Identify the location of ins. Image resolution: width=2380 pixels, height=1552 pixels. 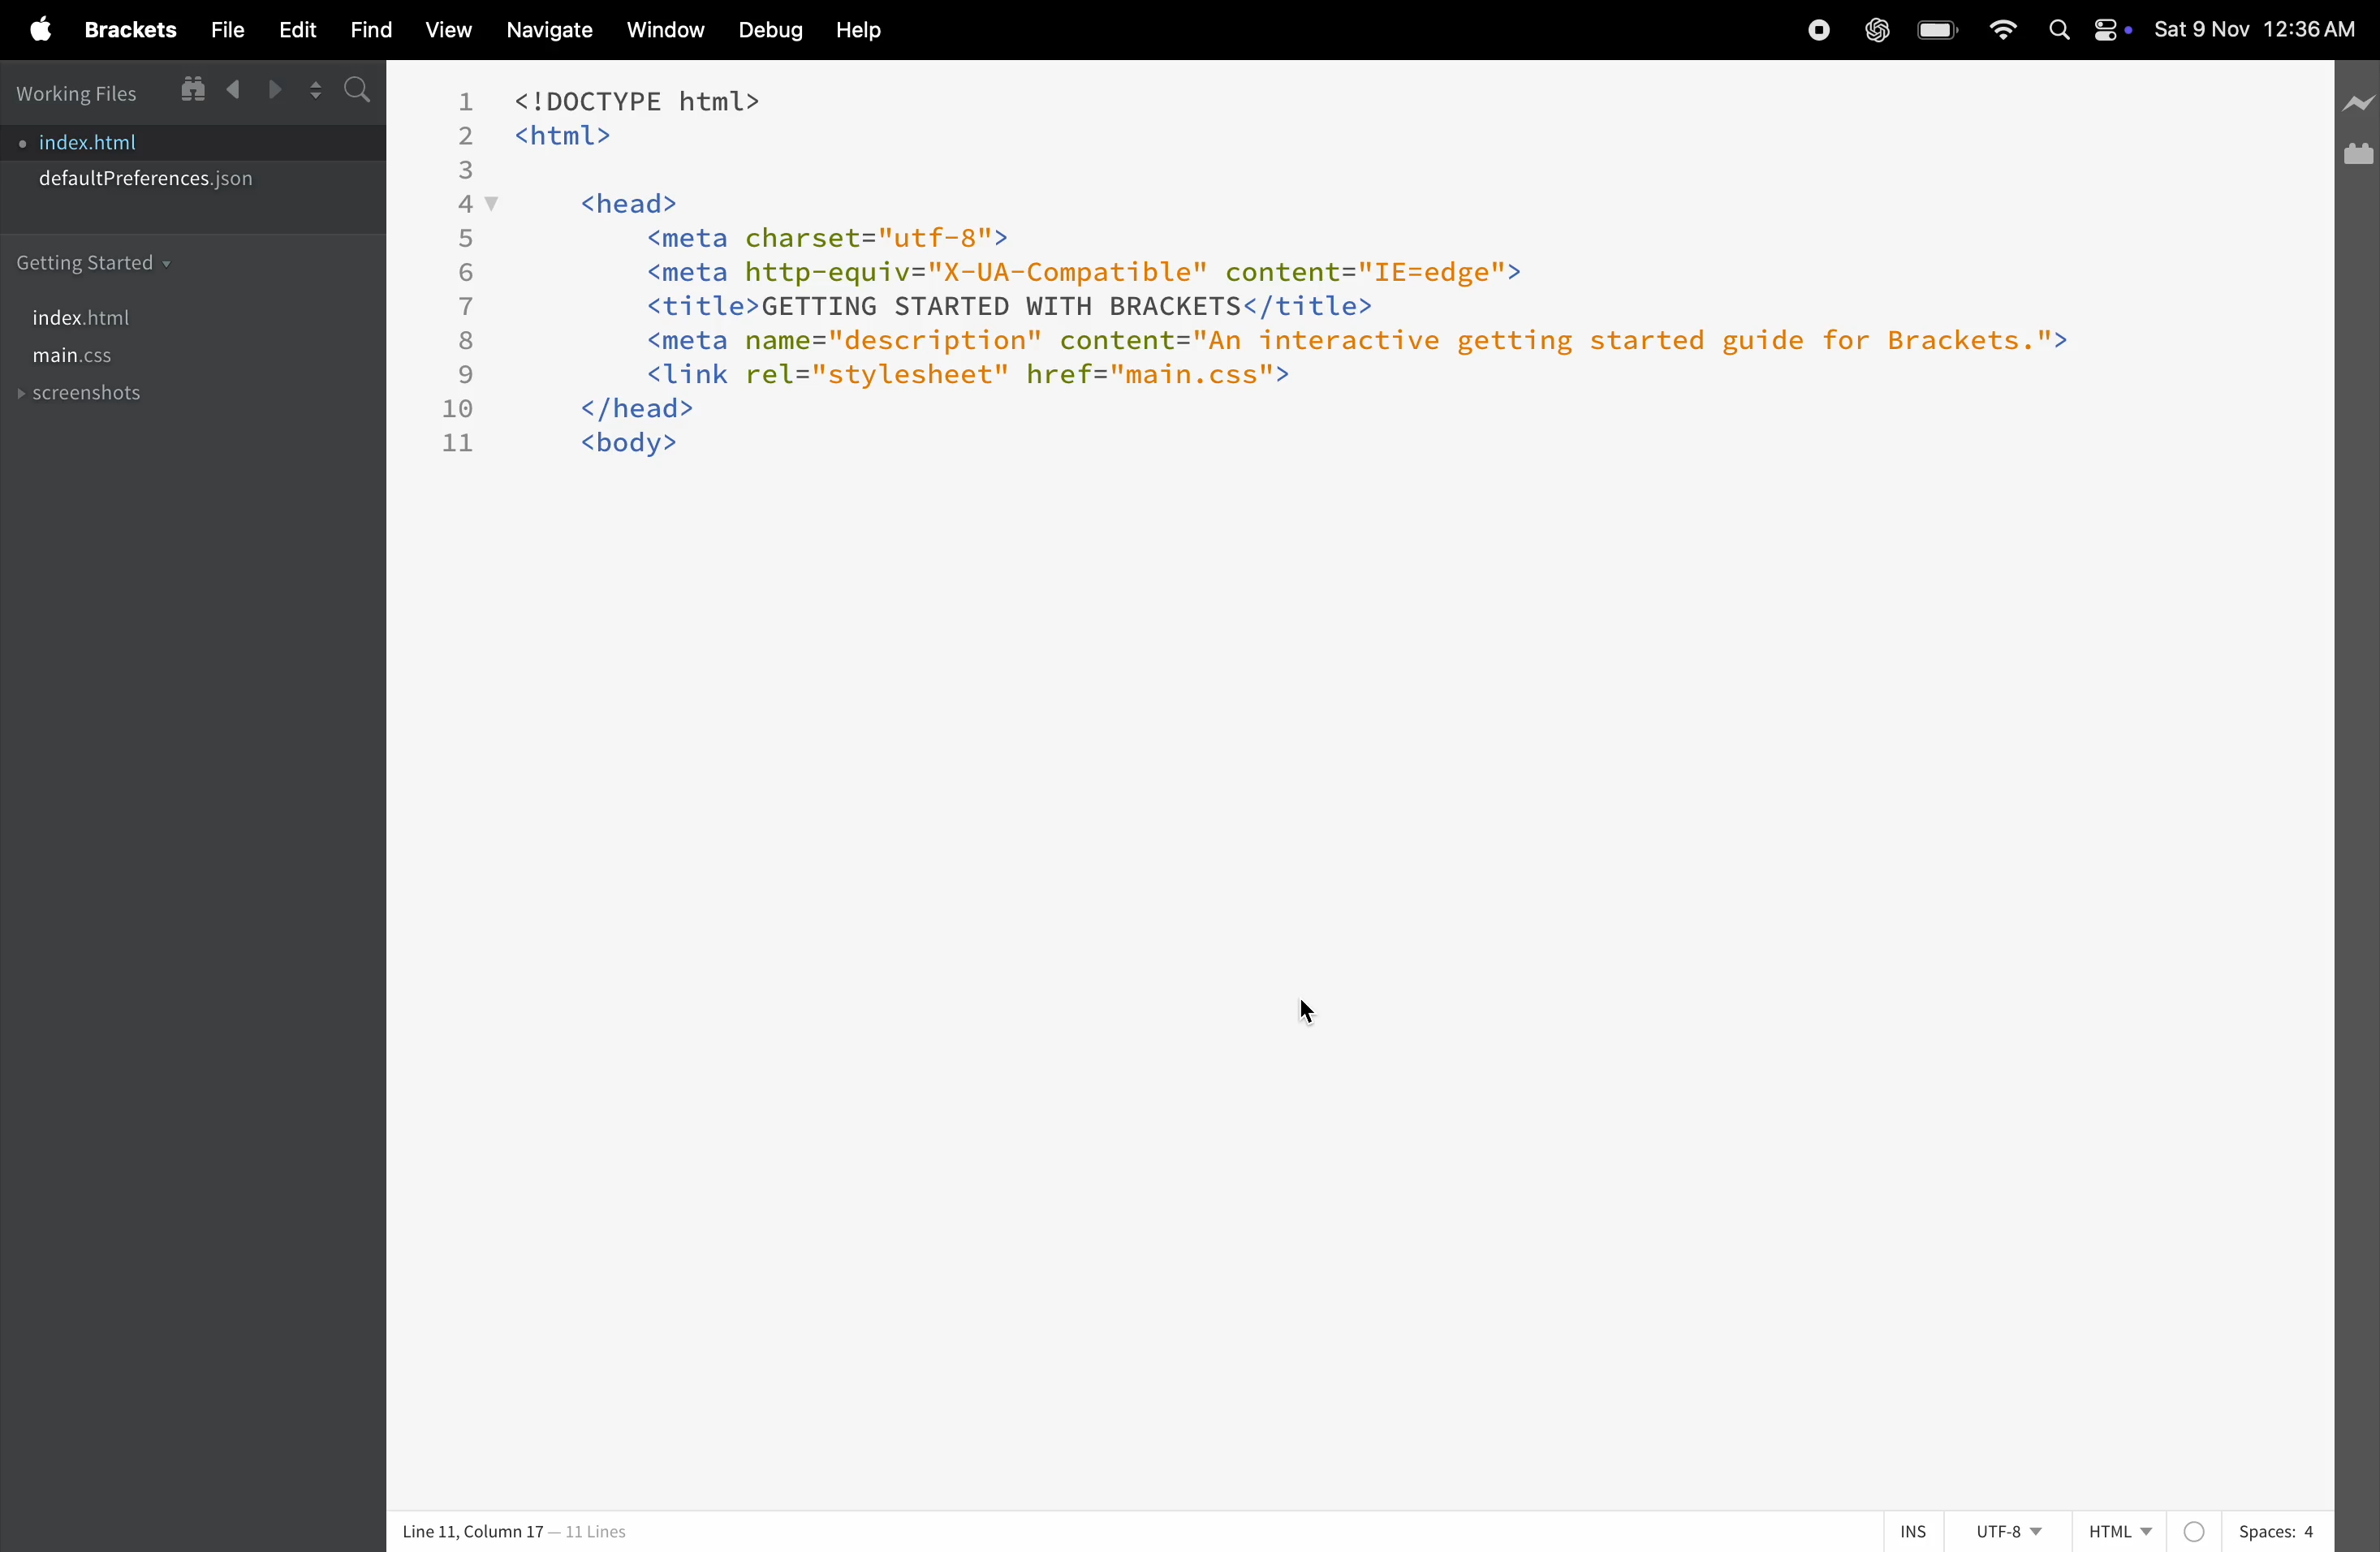
(1916, 1531).